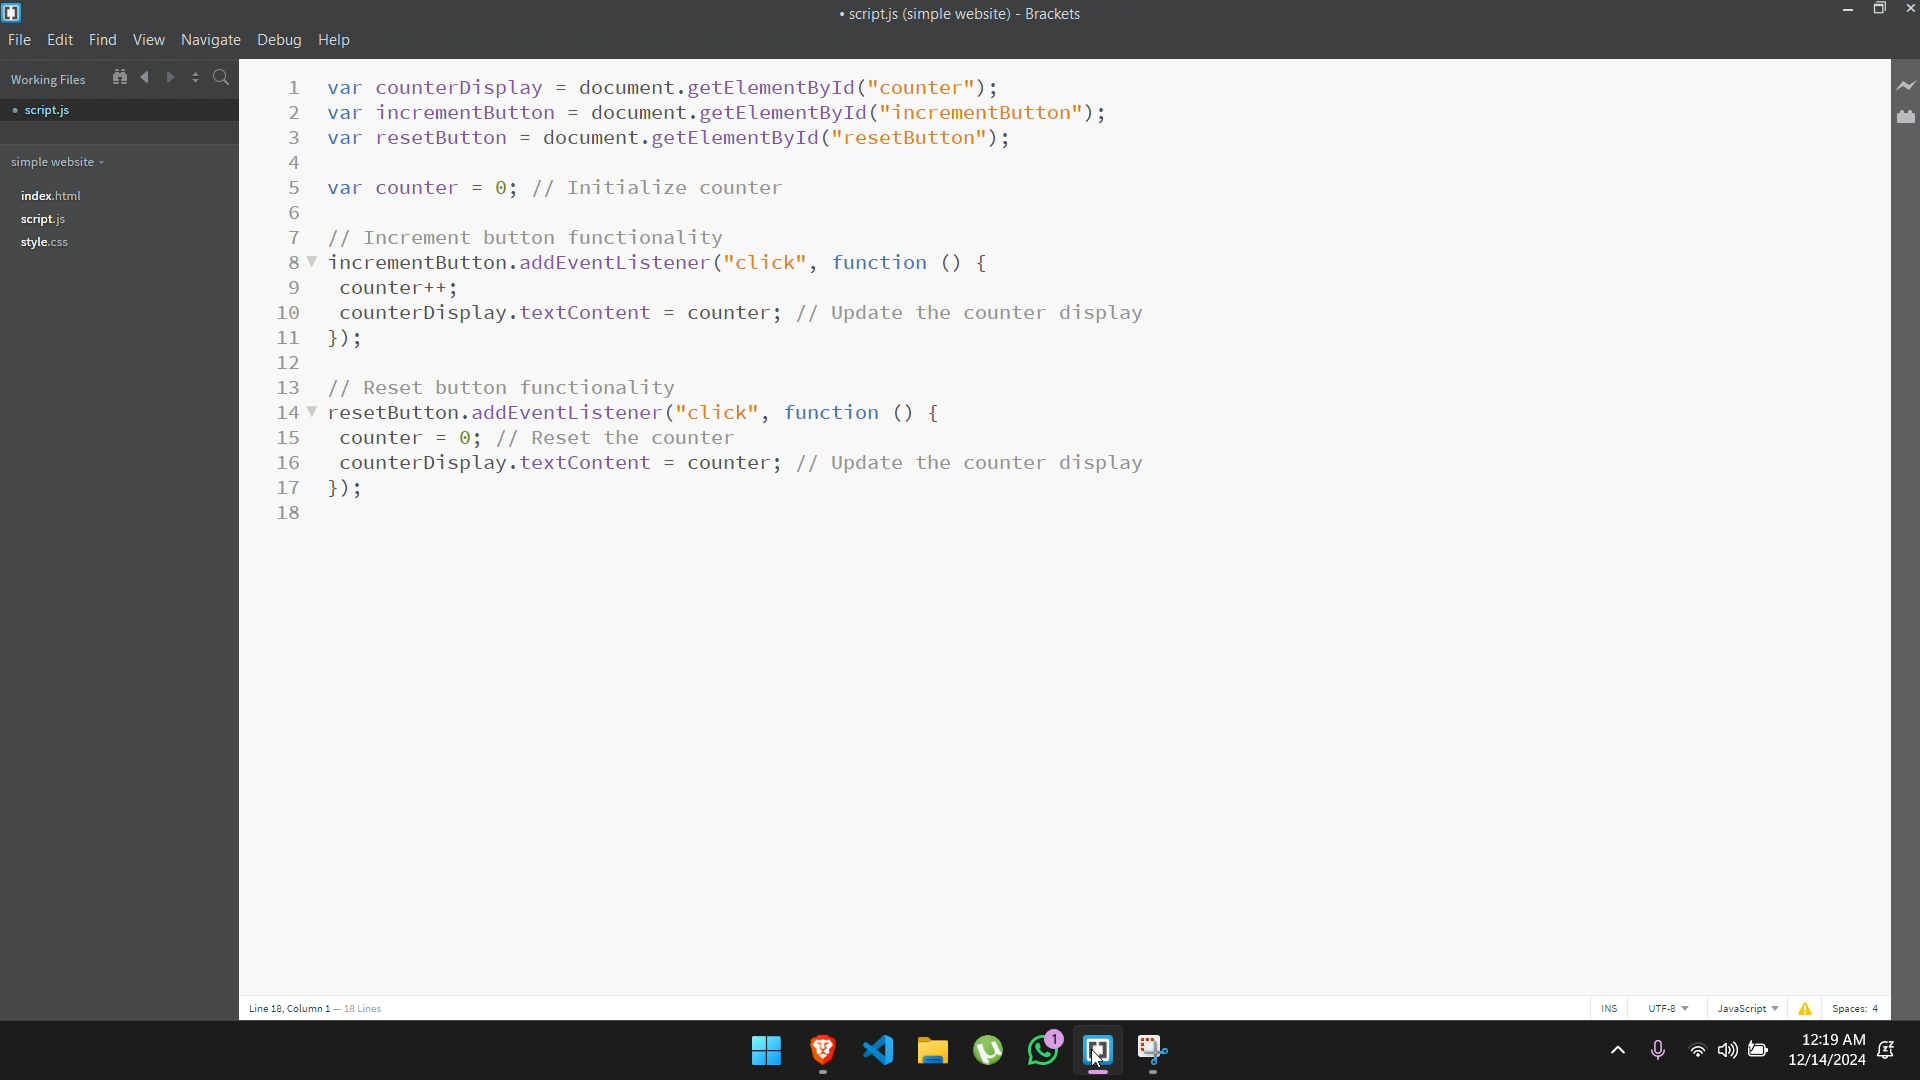  I want to click on move backward, so click(143, 76).